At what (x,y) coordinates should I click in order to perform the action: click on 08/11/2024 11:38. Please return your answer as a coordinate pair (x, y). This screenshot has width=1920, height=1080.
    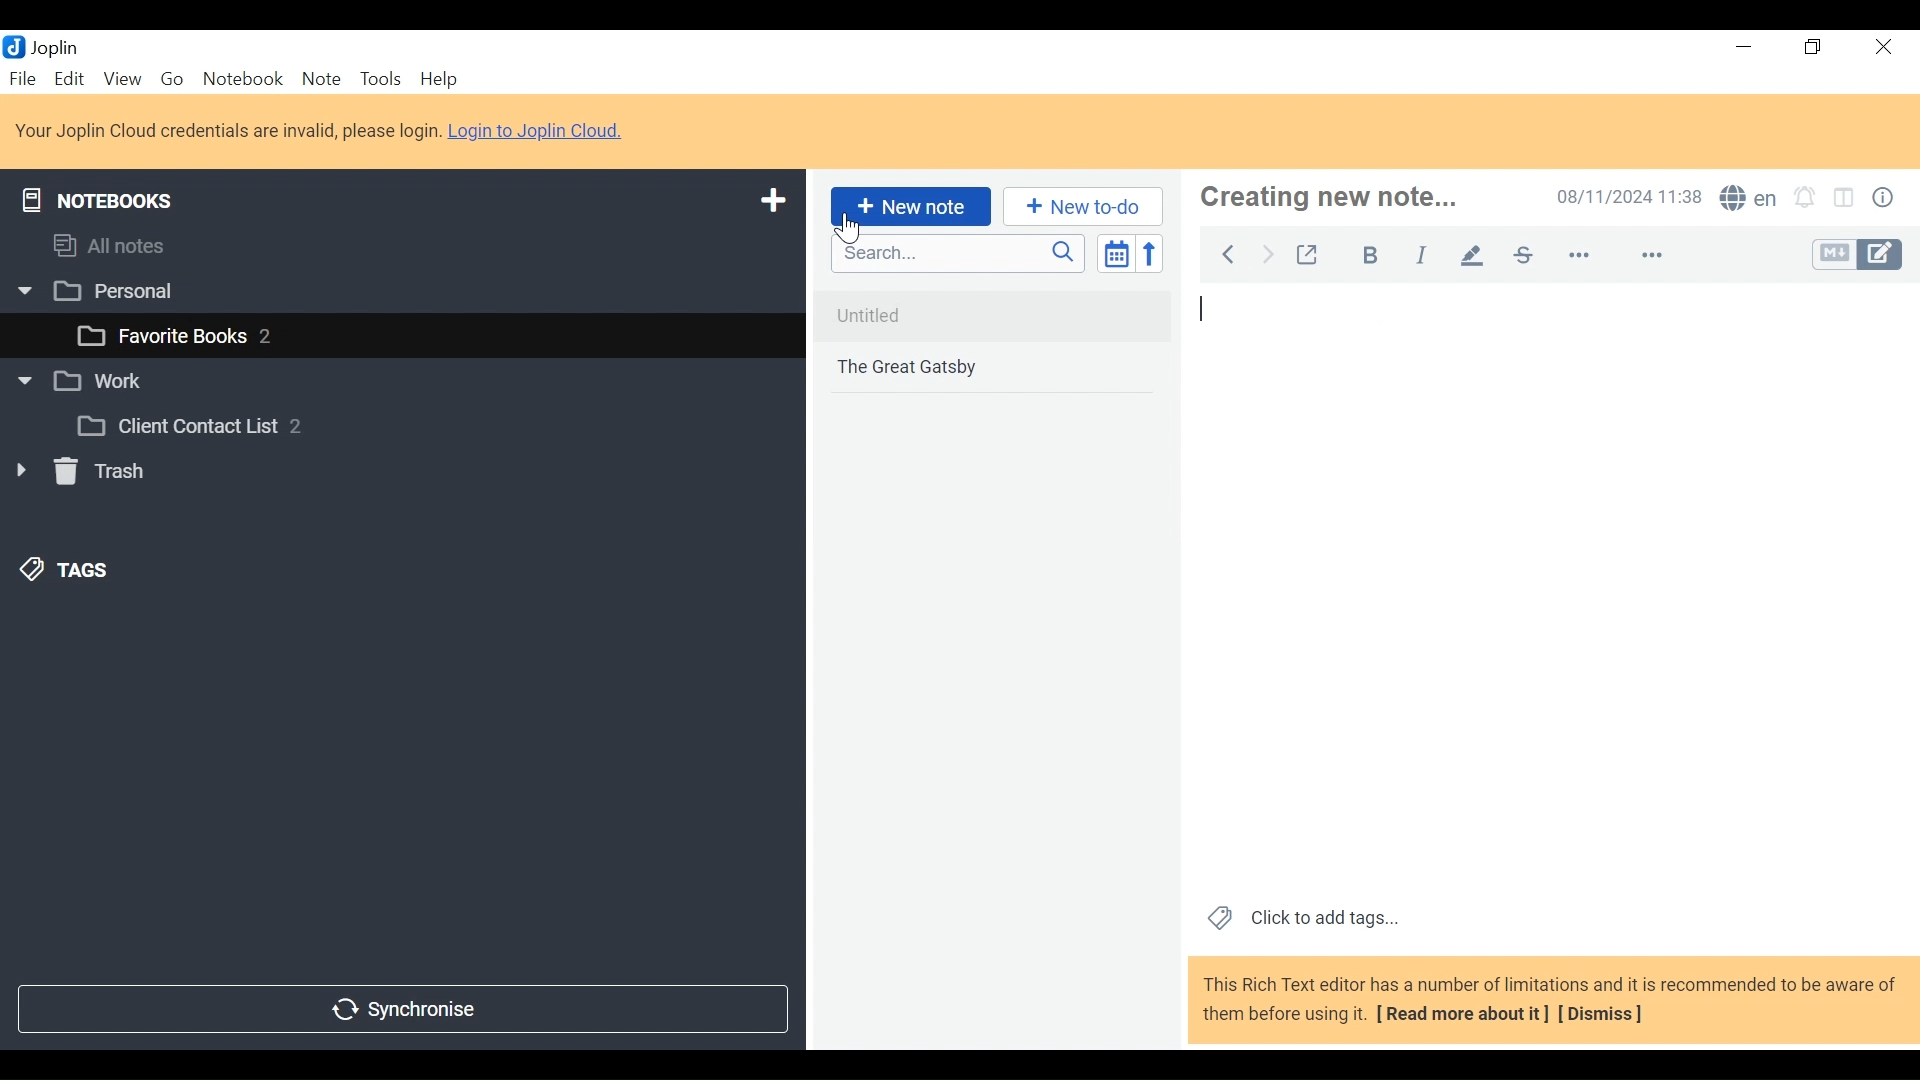
    Looking at the image, I should click on (1626, 198).